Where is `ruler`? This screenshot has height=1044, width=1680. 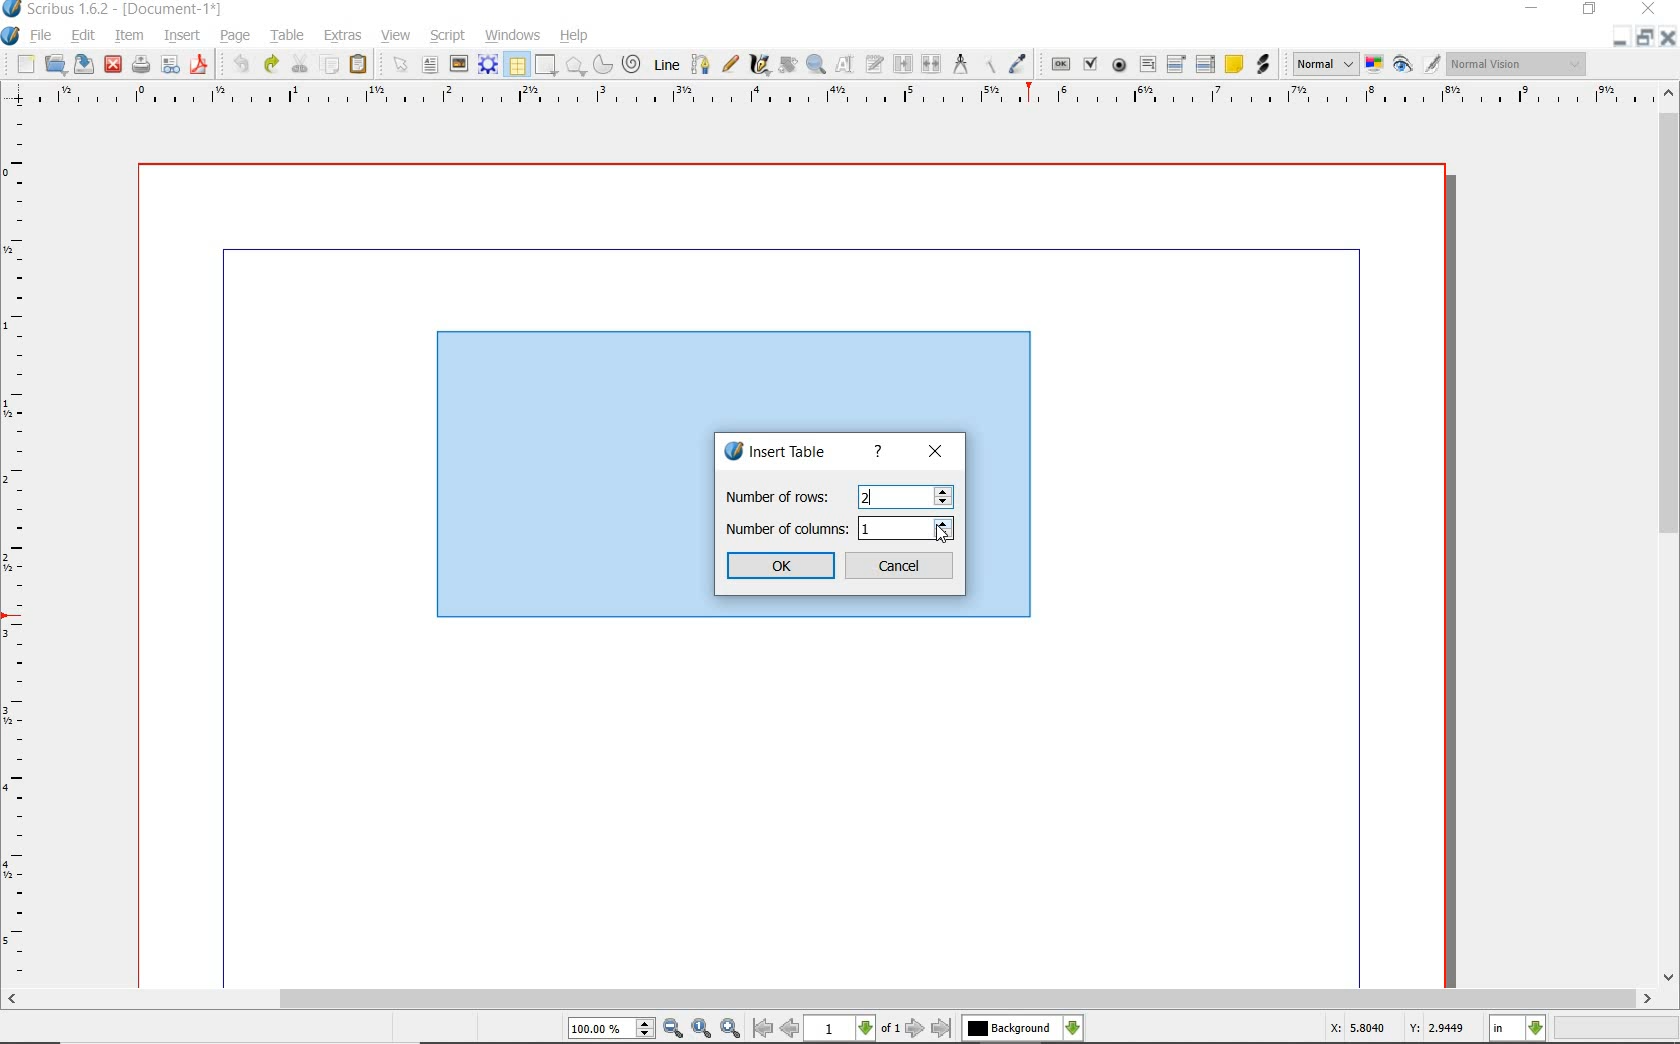
ruler is located at coordinates (849, 96).